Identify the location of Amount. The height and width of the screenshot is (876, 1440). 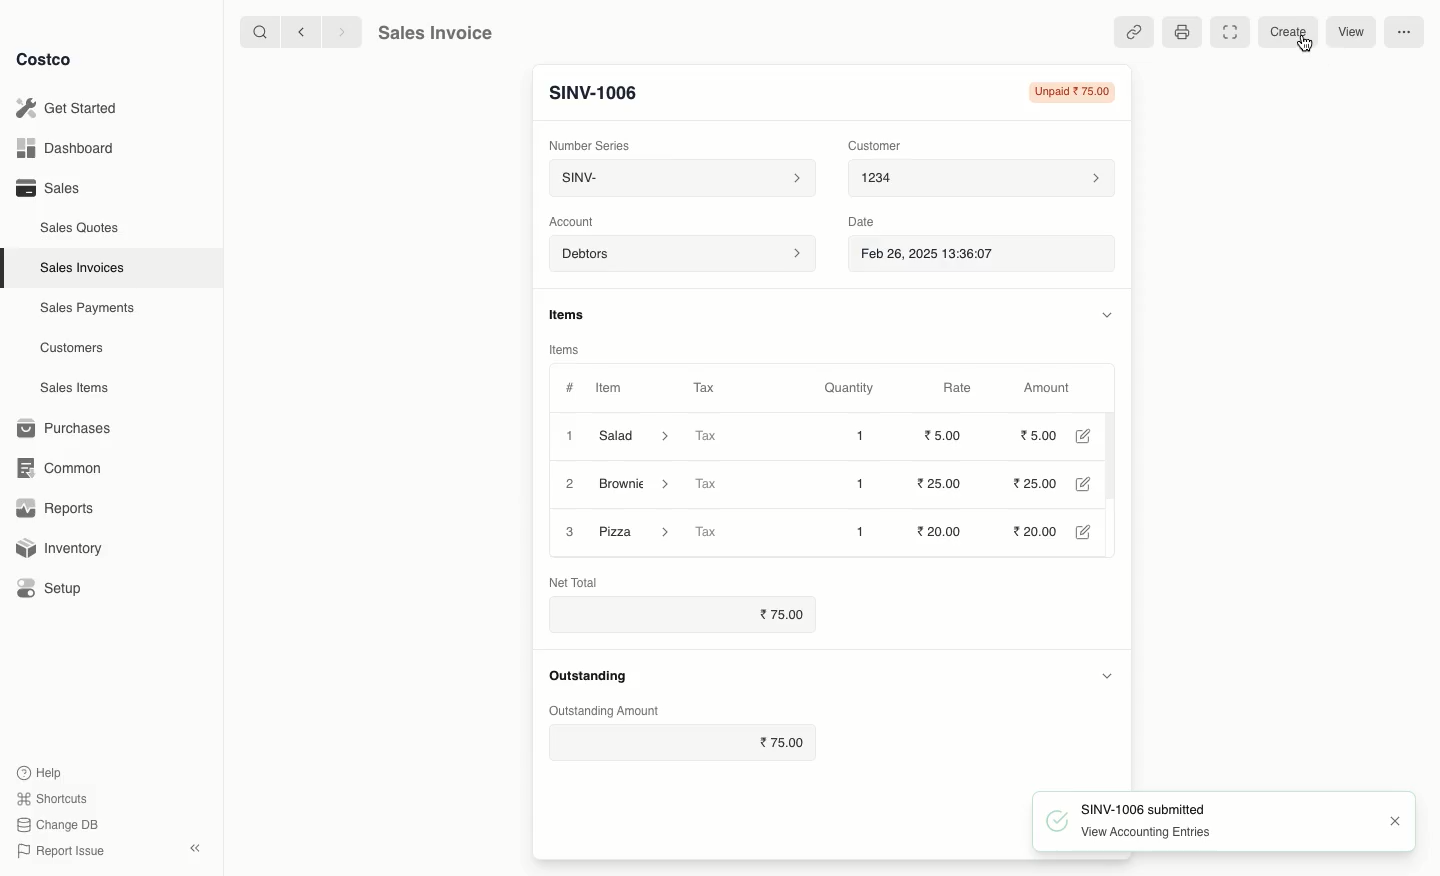
(1044, 388).